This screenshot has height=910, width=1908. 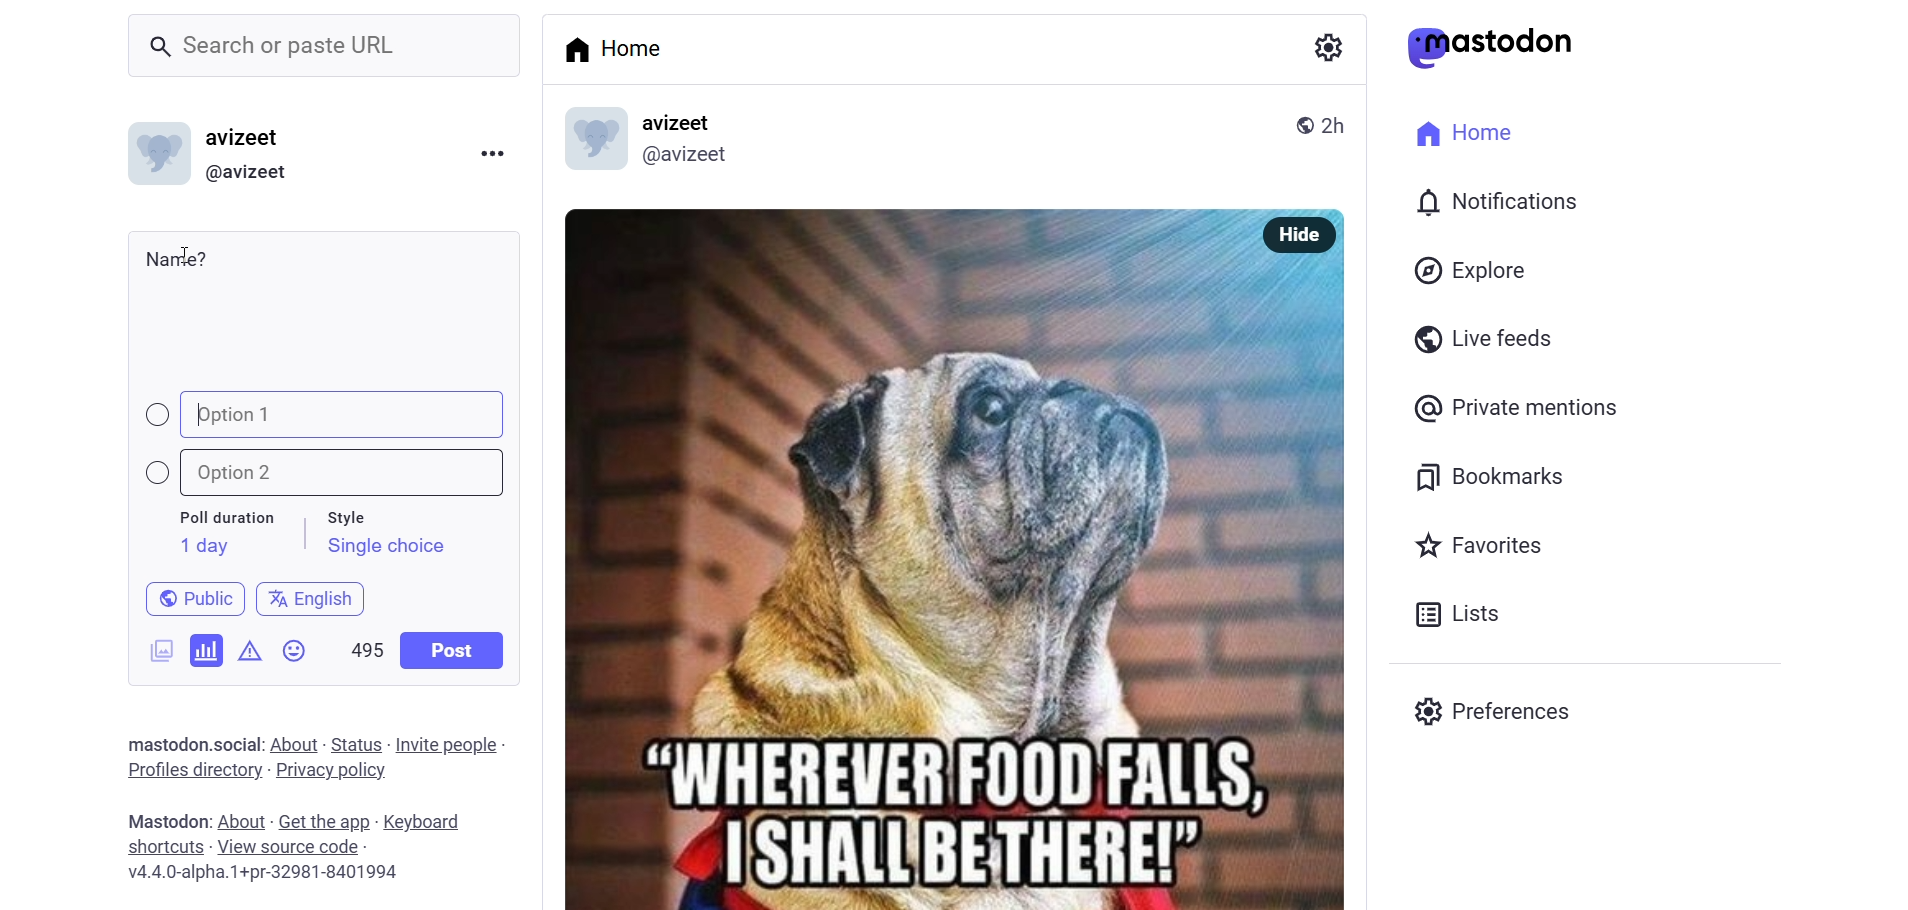 What do you see at coordinates (239, 822) in the screenshot?
I see `about` at bounding box center [239, 822].